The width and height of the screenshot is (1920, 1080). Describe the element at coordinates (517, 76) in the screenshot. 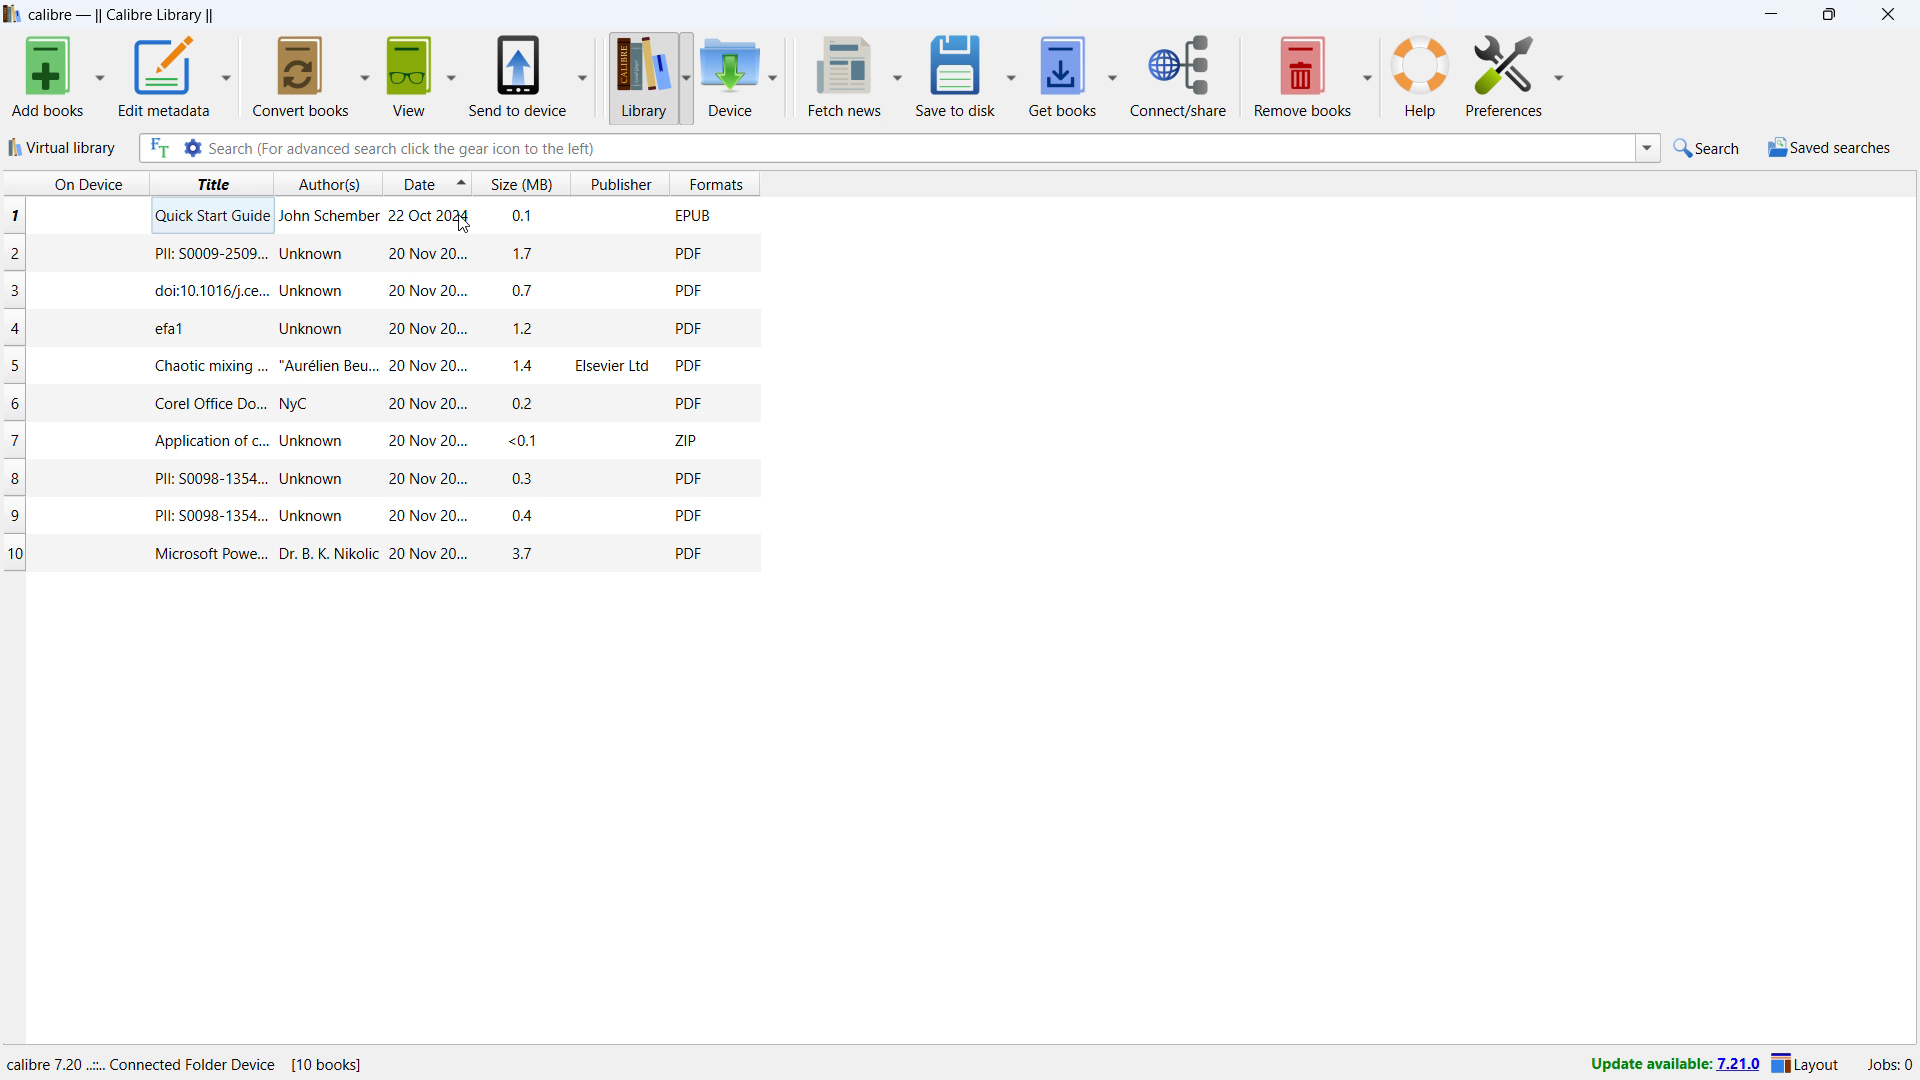

I see `send to device` at that location.